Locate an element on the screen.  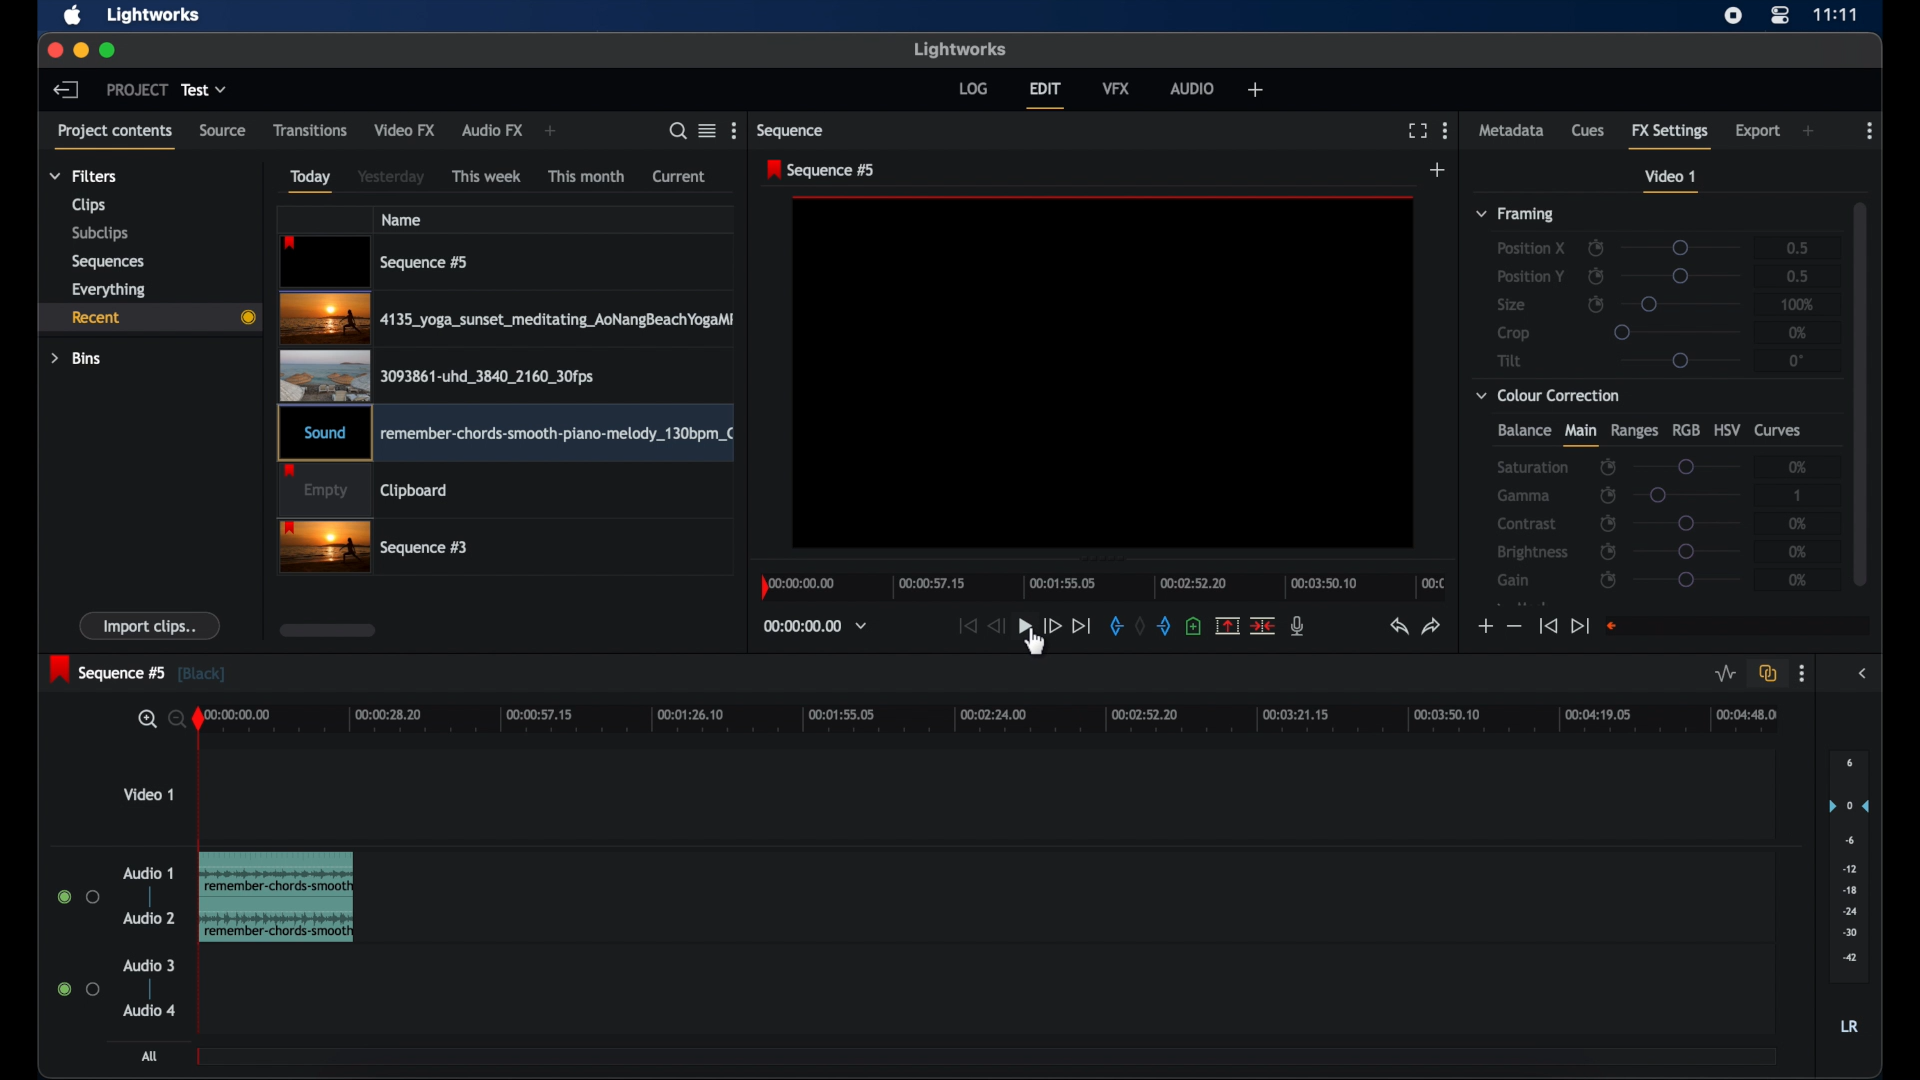
balance is located at coordinates (1523, 430).